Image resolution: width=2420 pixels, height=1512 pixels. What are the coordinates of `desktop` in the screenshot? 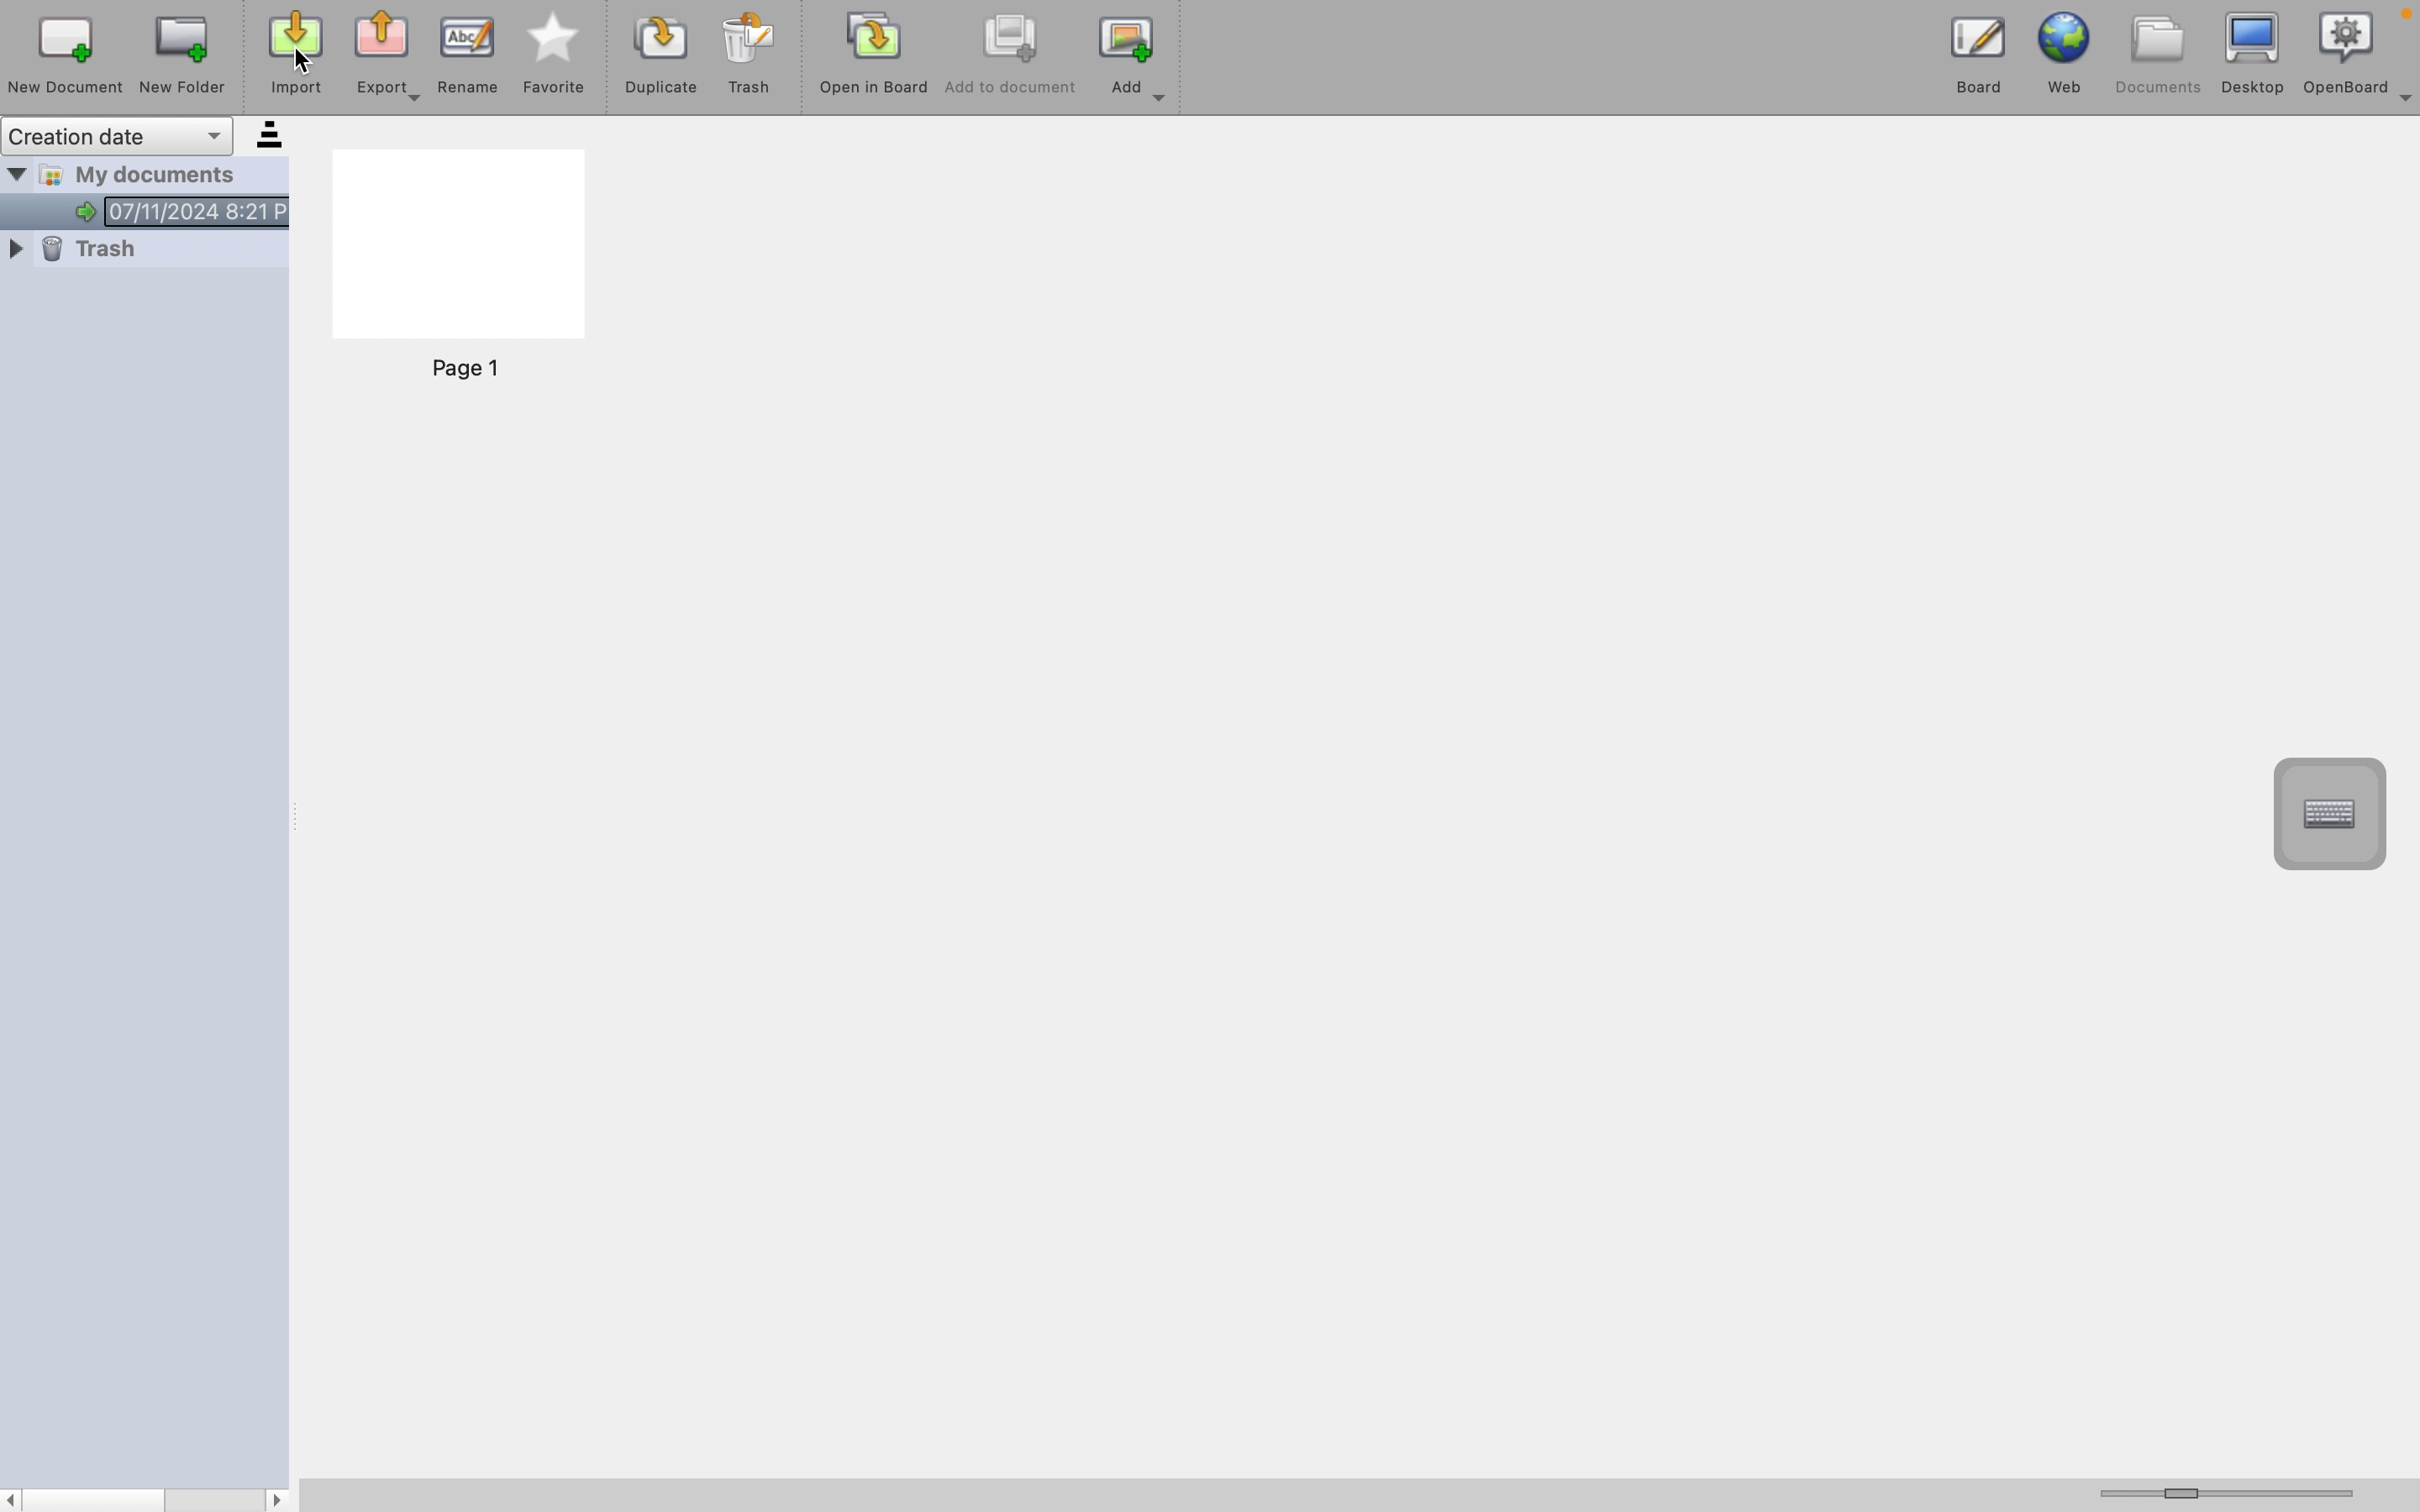 It's located at (2250, 51).